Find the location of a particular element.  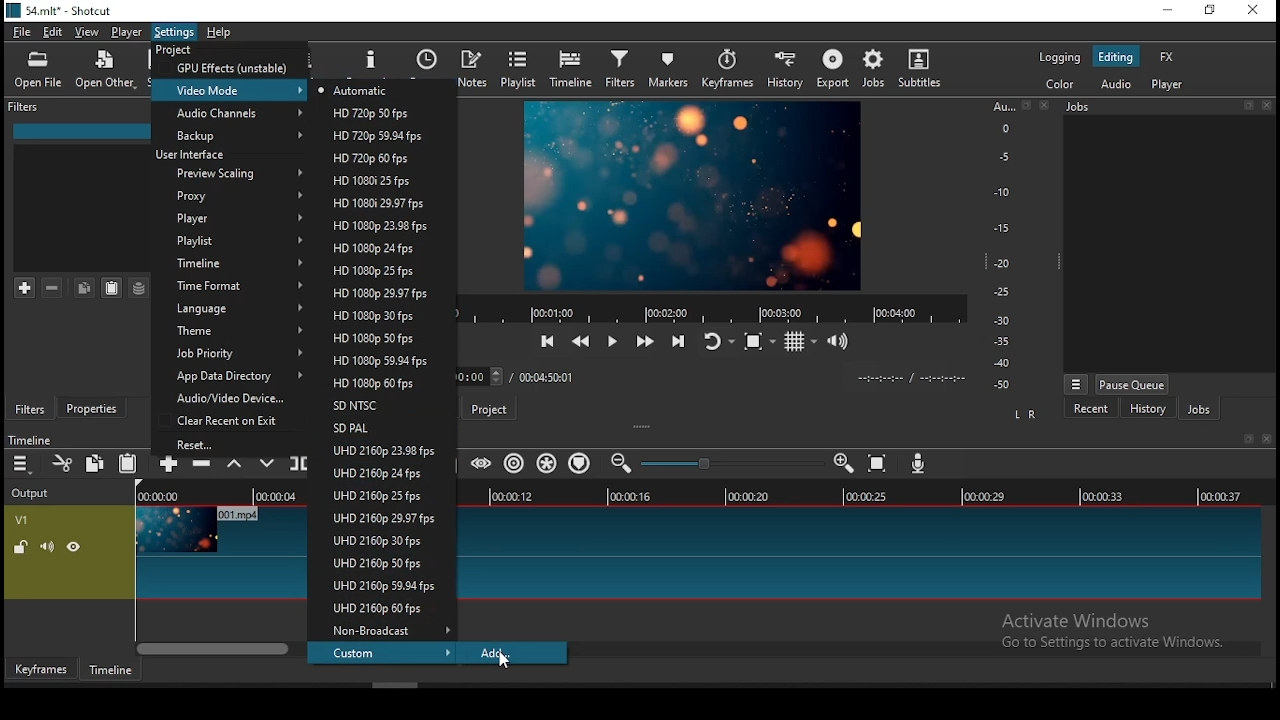

00:00:25 is located at coordinates (863, 497).